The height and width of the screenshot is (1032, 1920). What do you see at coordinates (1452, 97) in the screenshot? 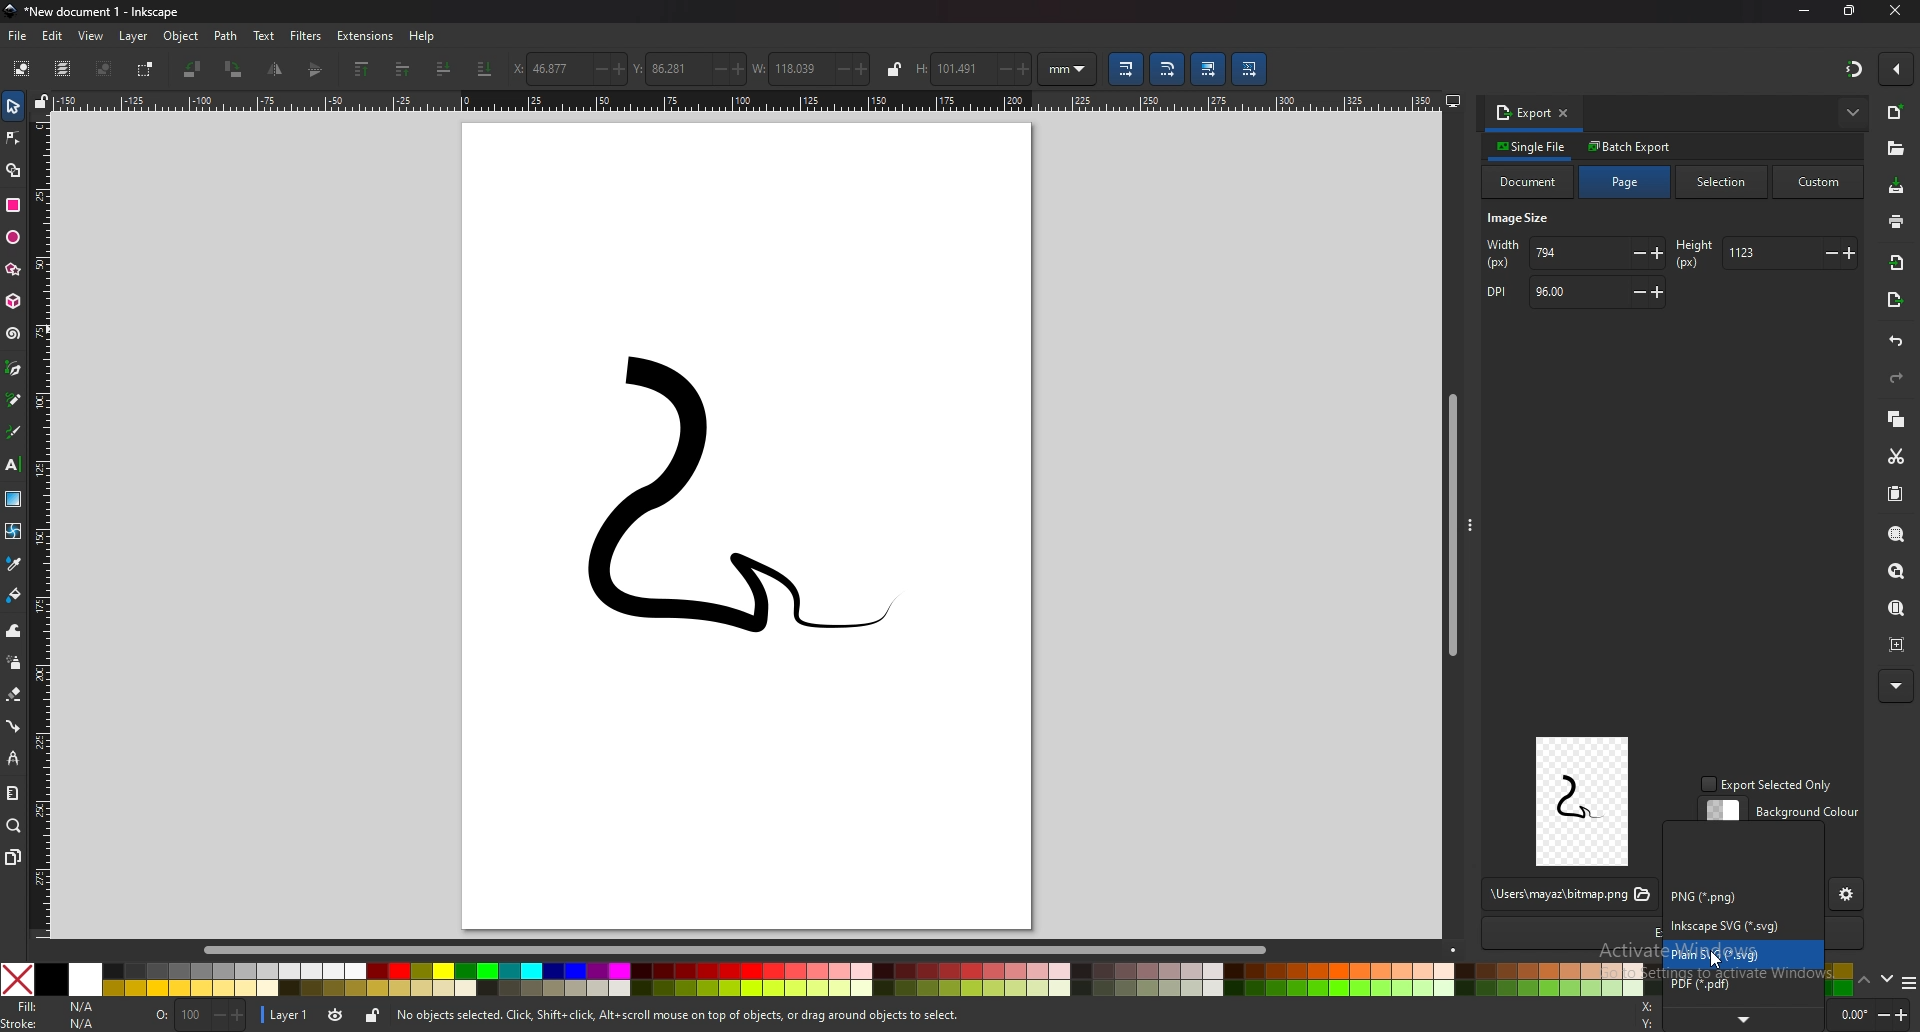
I see `display options` at bounding box center [1452, 97].